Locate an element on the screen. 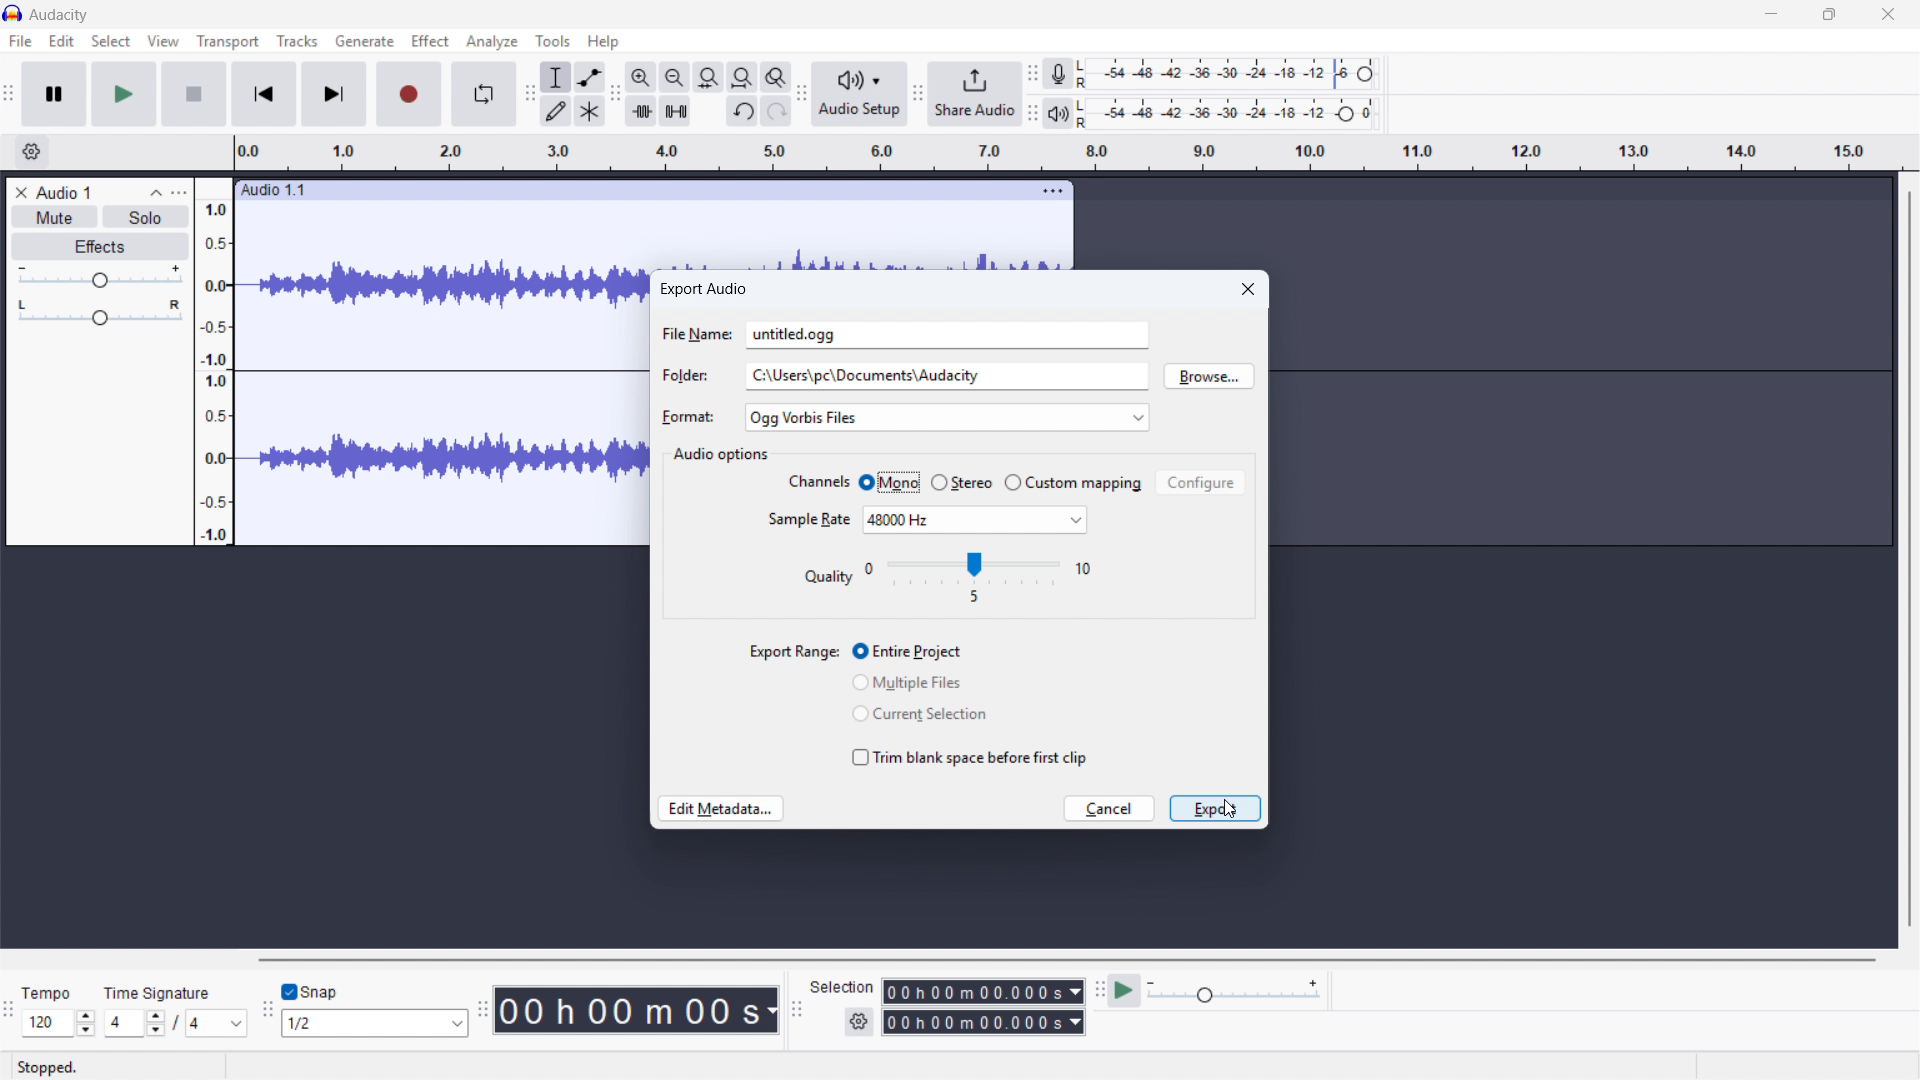 The width and height of the screenshot is (1920, 1080). / is located at coordinates (178, 1022).